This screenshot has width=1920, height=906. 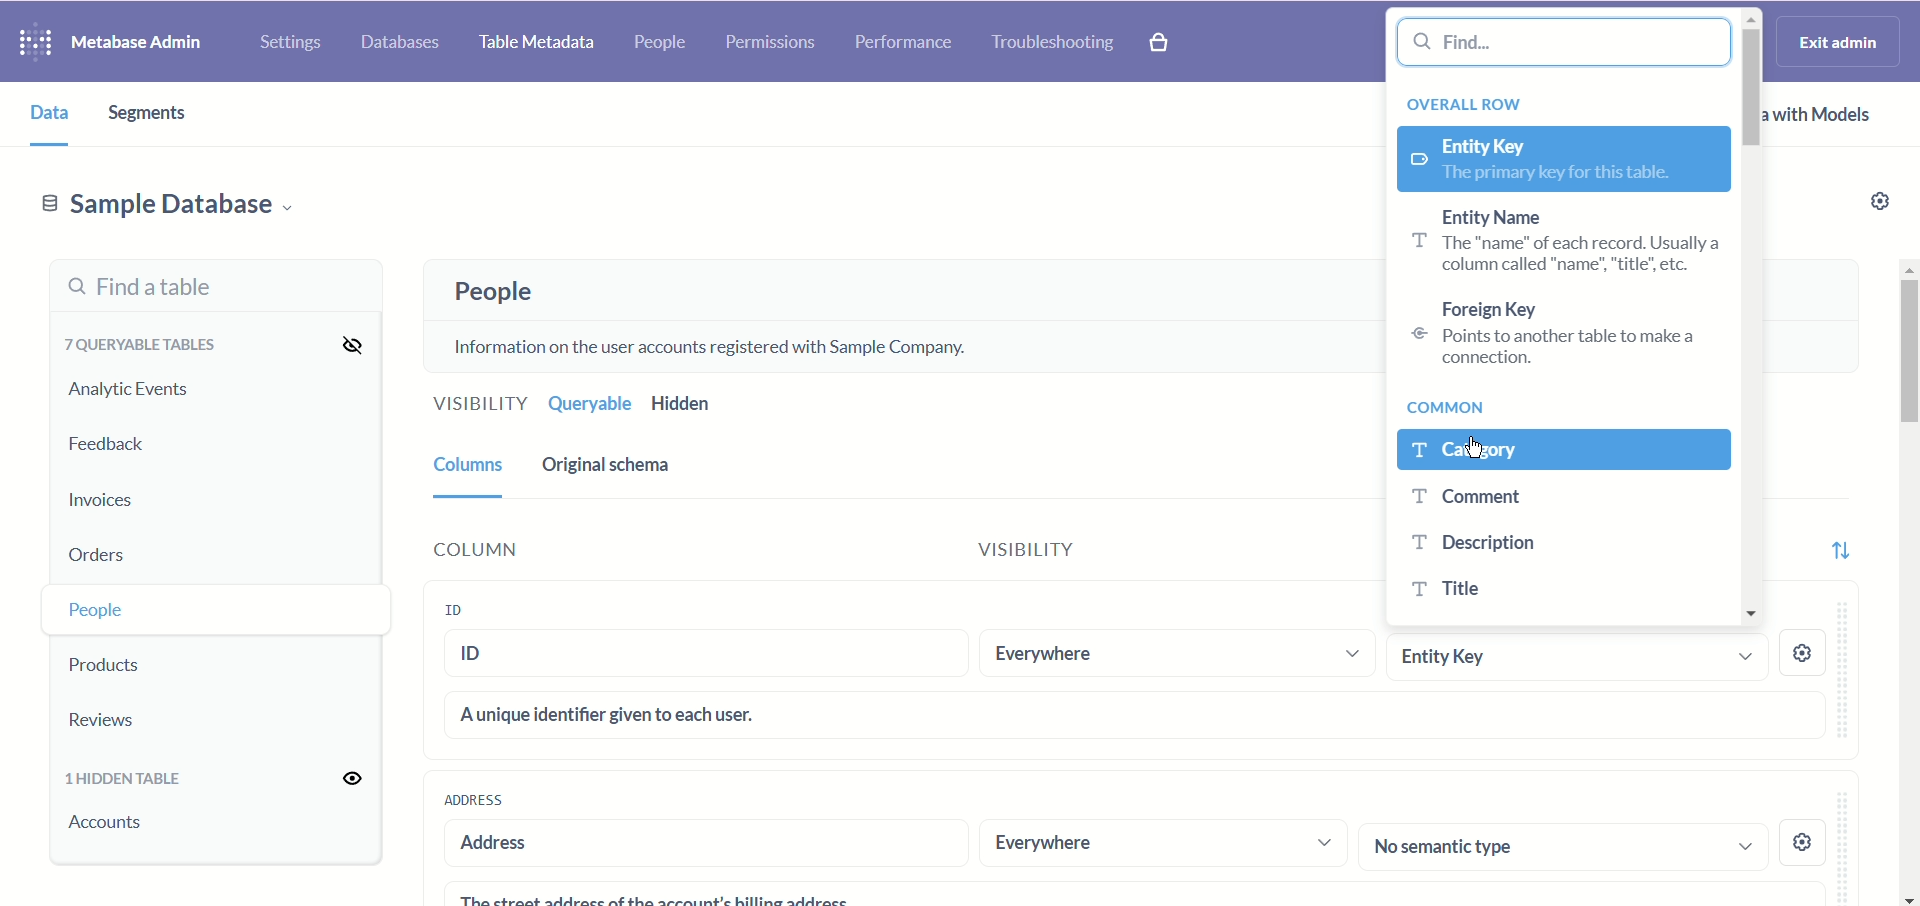 What do you see at coordinates (142, 39) in the screenshot?
I see `Metabase admin` at bounding box center [142, 39].